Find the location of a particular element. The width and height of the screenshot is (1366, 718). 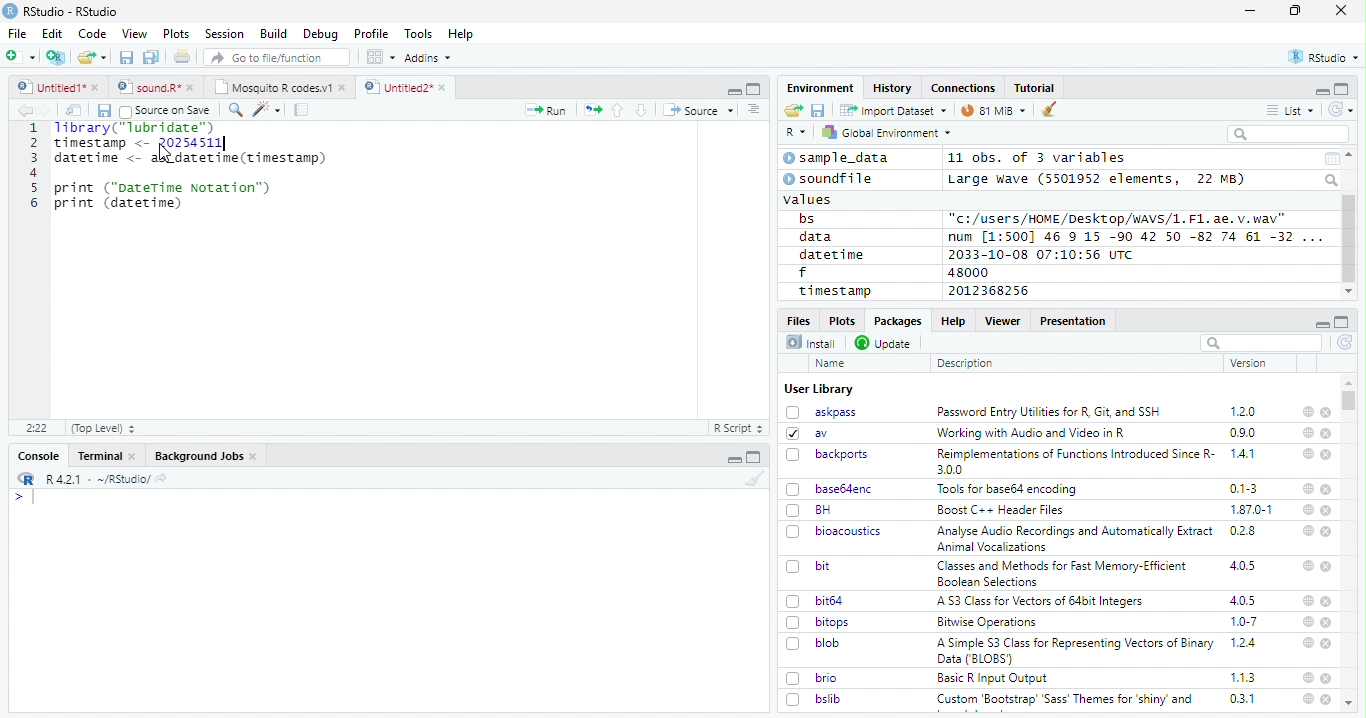

User Library is located at coordinates (819, 389).